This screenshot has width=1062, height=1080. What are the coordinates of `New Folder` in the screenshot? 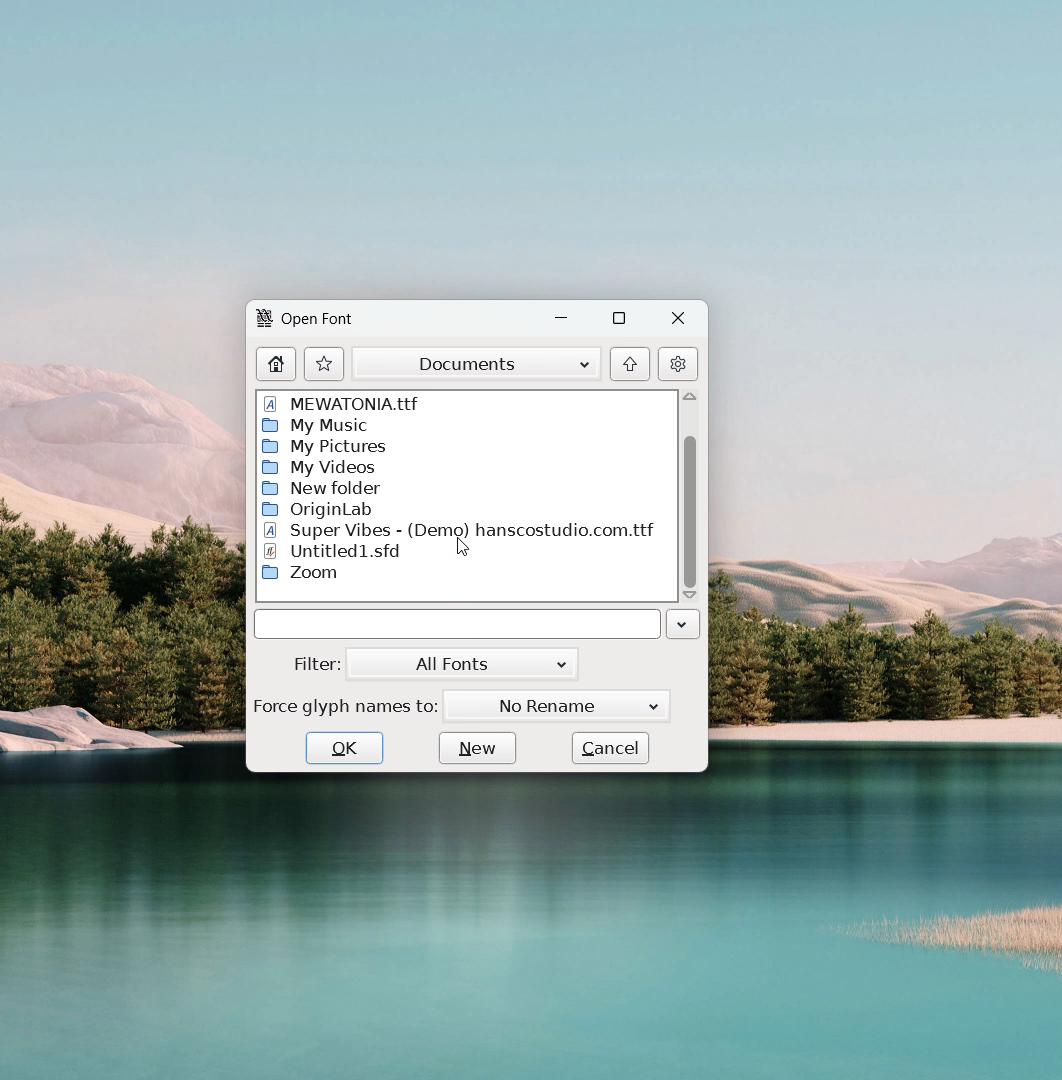 It's located at (320, 489).